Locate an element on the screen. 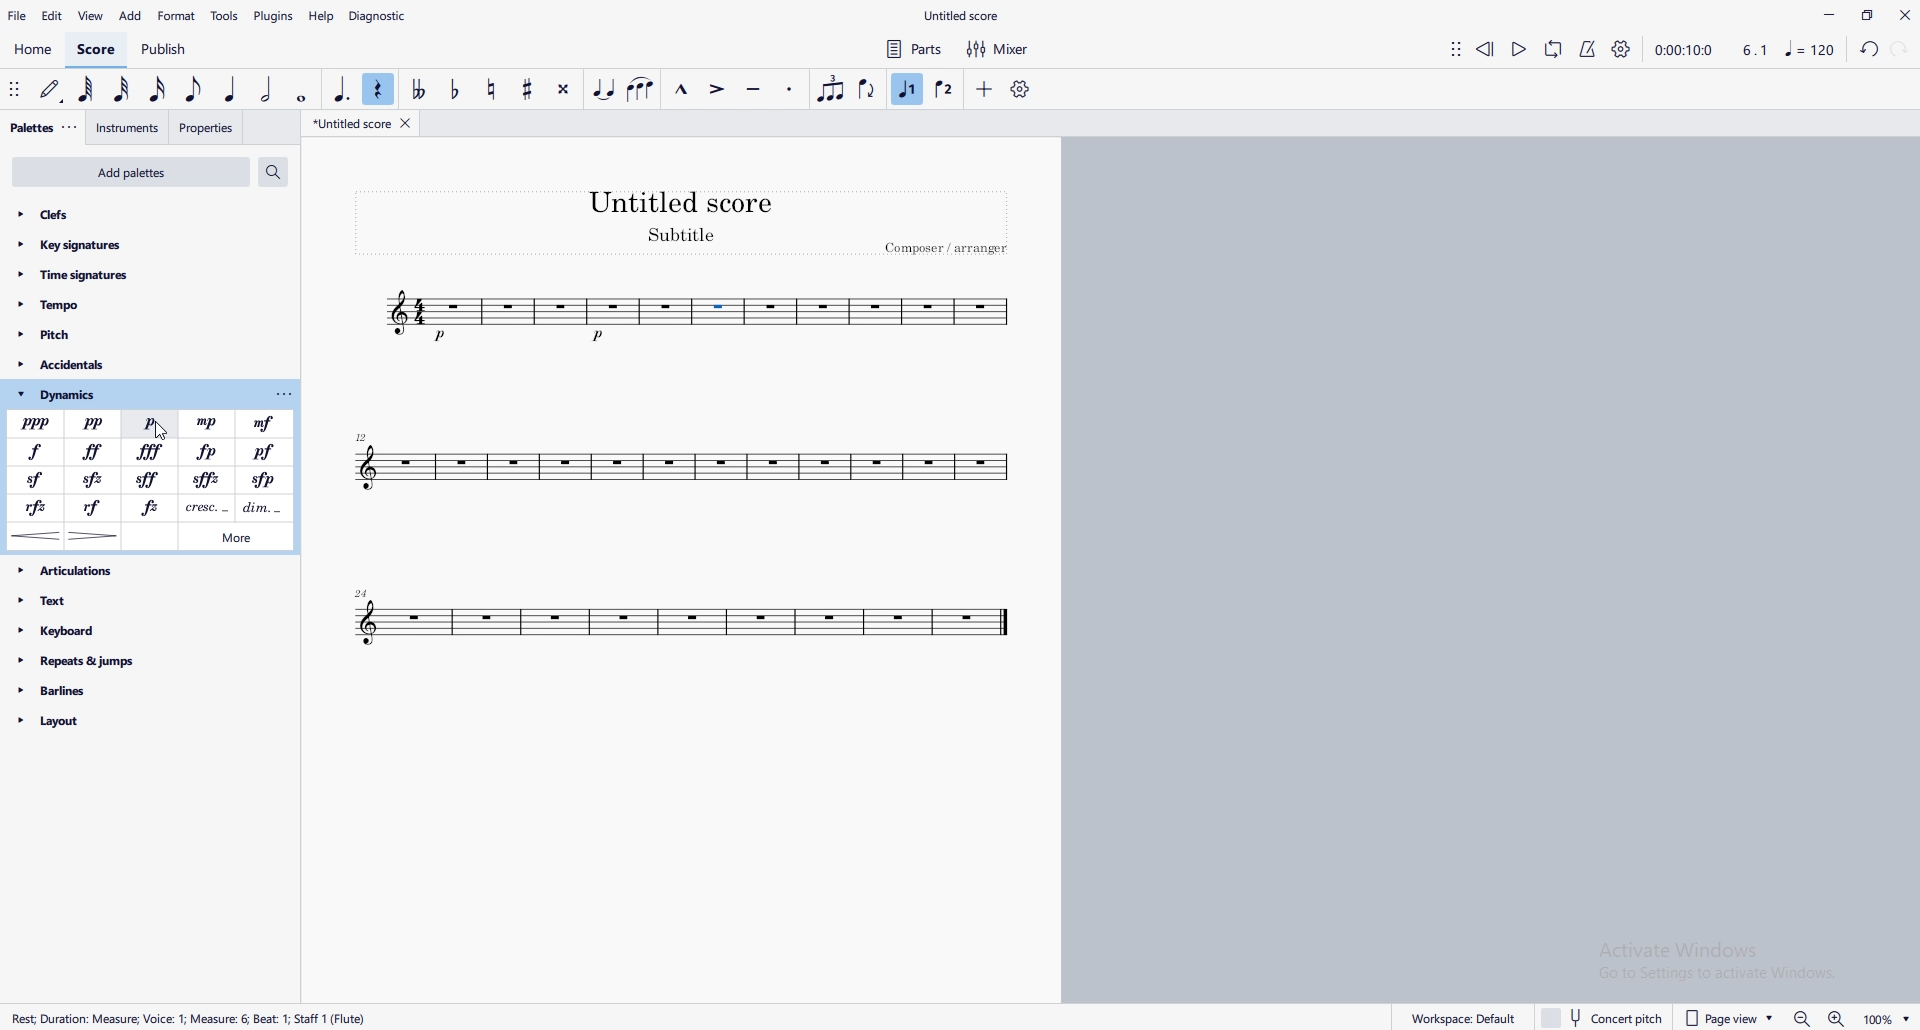  voice 2 is located at coordinates (942, 90).